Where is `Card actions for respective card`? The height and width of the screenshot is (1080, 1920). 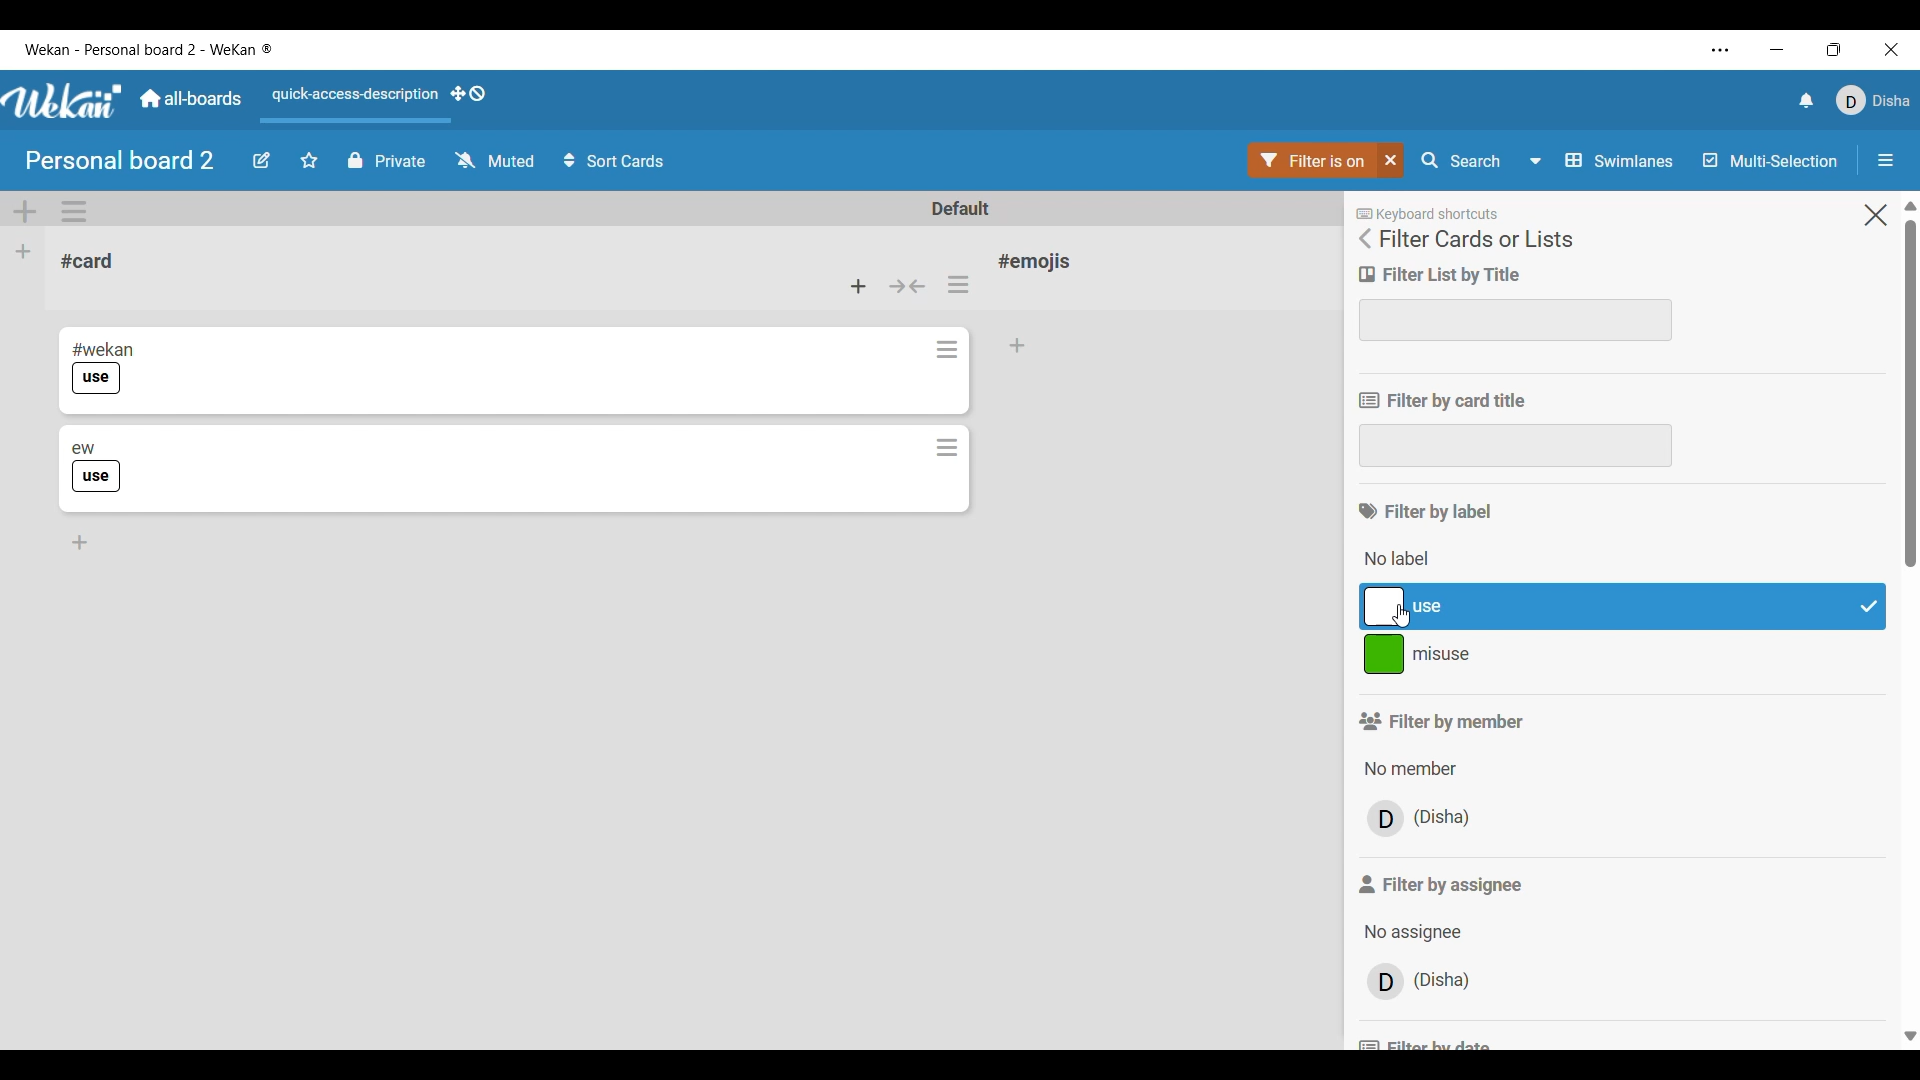
Card actions for respective card is located at coordinates (947, 449).